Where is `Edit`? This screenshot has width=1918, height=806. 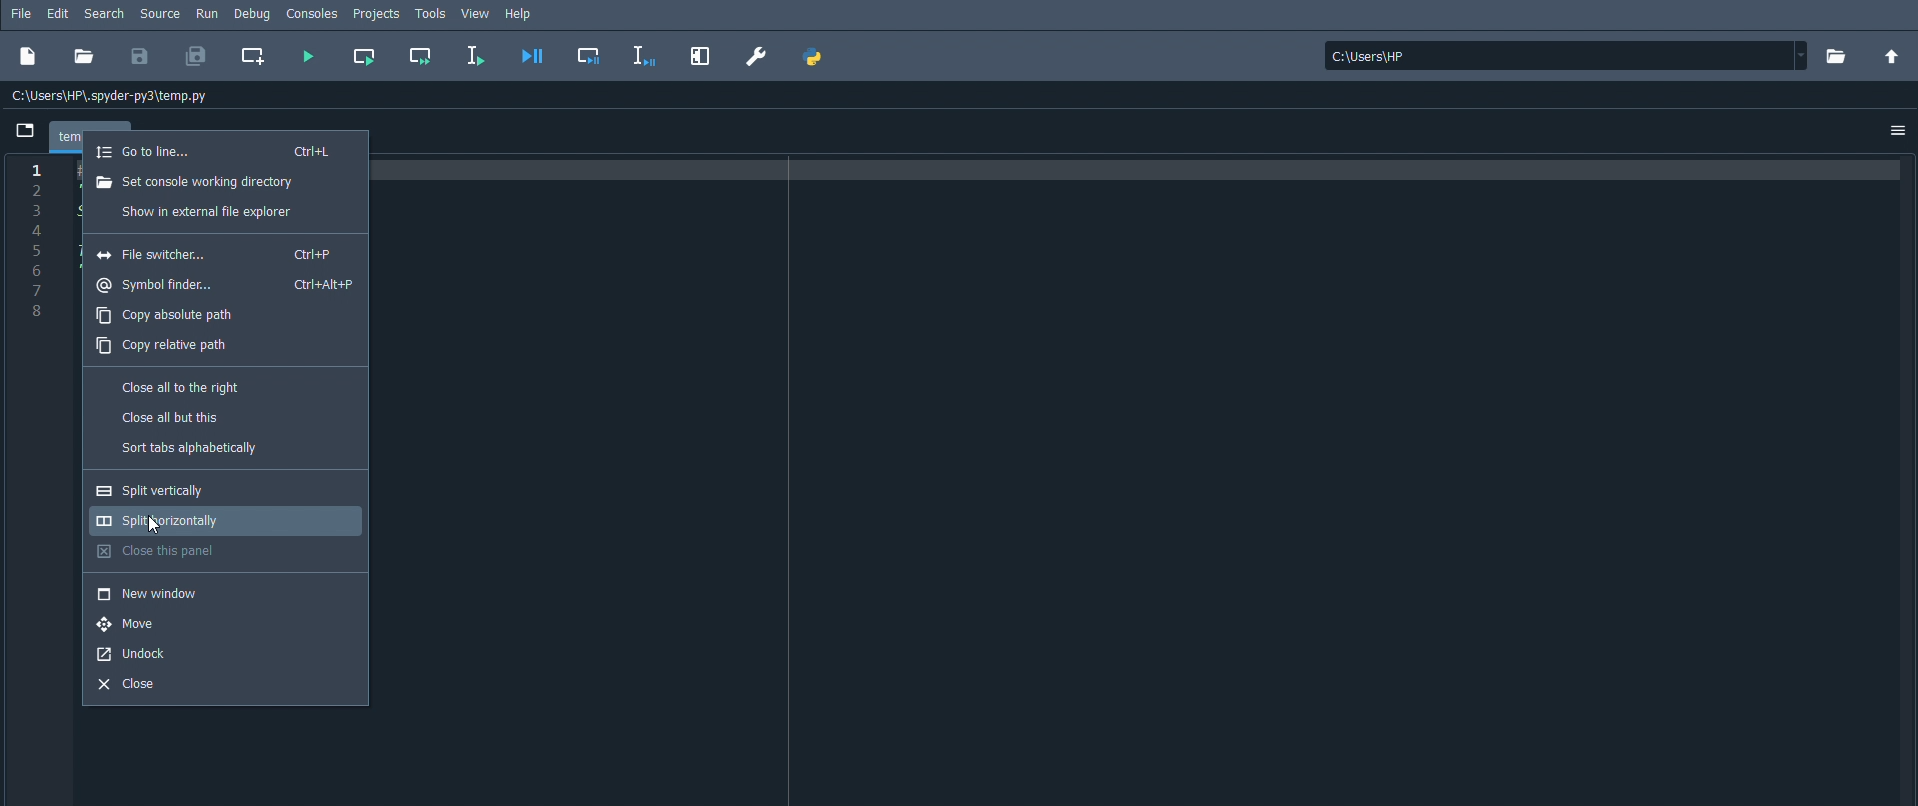 Edit is located at coordinates (59, 13).